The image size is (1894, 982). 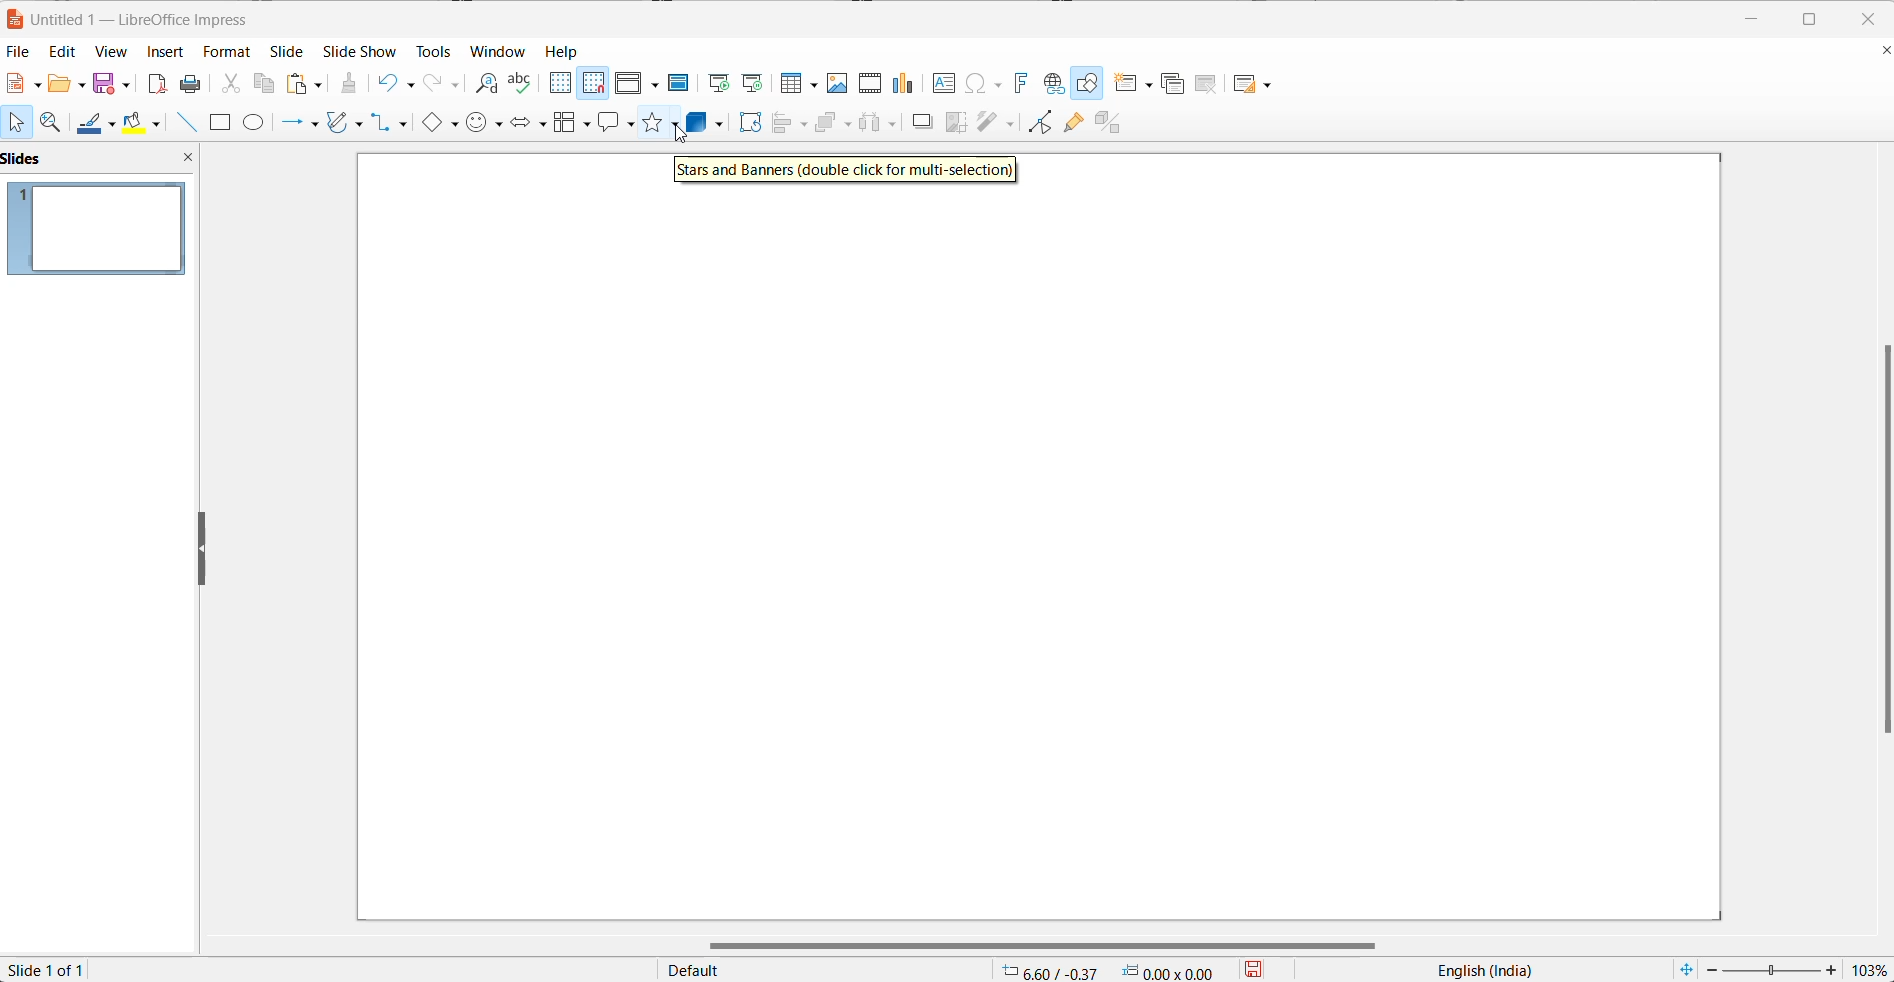 I want to click on scrollbar, so click(x=1875, y=543).